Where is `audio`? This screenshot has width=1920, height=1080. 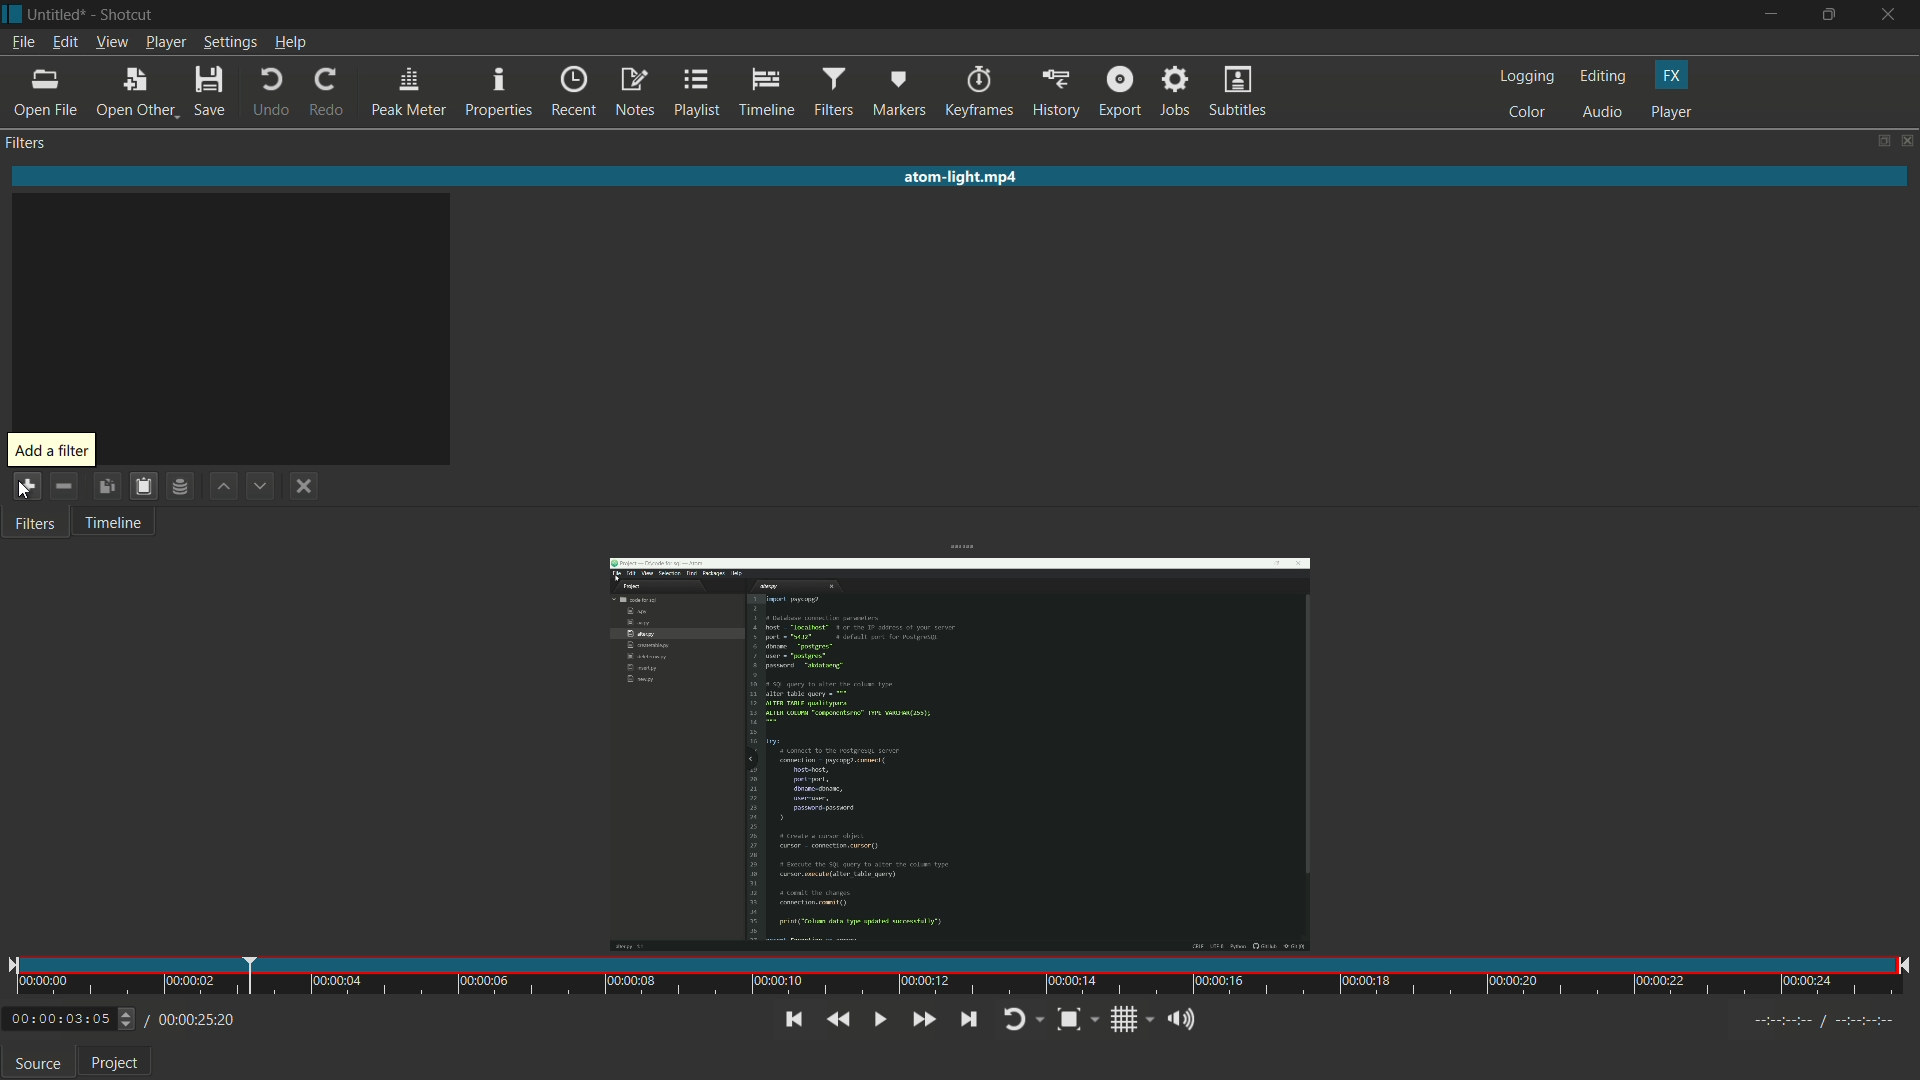
audio is located at coordinates (1602, 113).